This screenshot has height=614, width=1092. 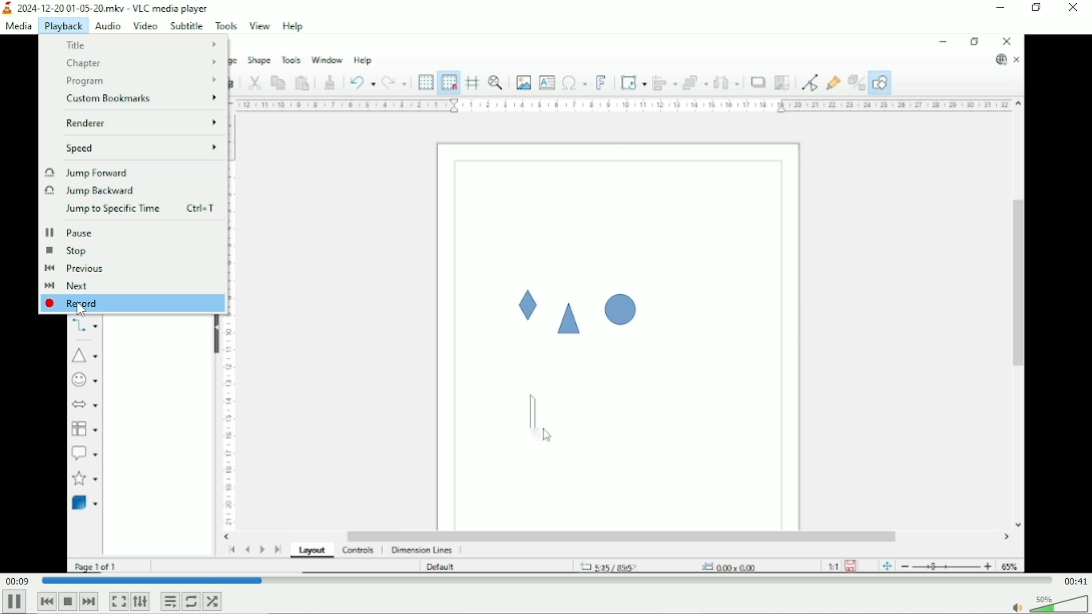 What do you see at coordinates (129, 286) in the screenshot?
I see `Next` at bounding box center [129, 286].